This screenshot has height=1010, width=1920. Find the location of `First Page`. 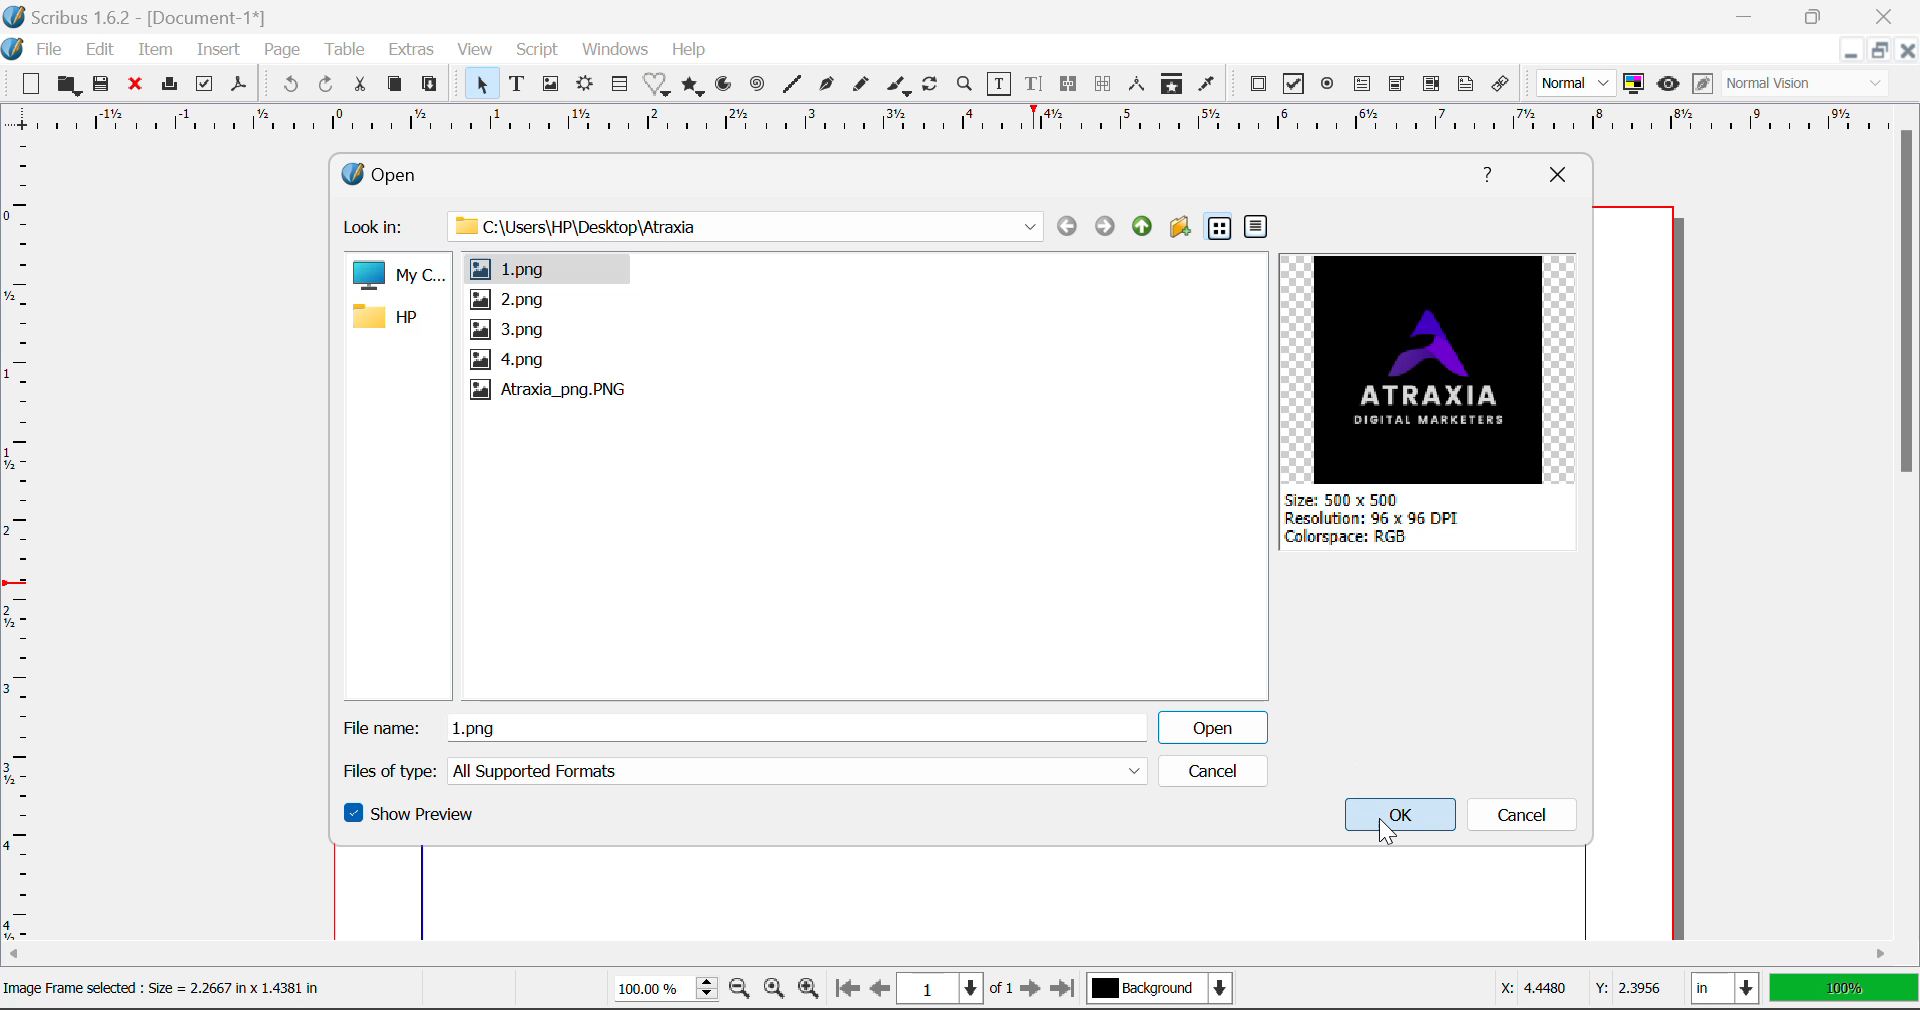

First Page is located at coordinates (847, 989).